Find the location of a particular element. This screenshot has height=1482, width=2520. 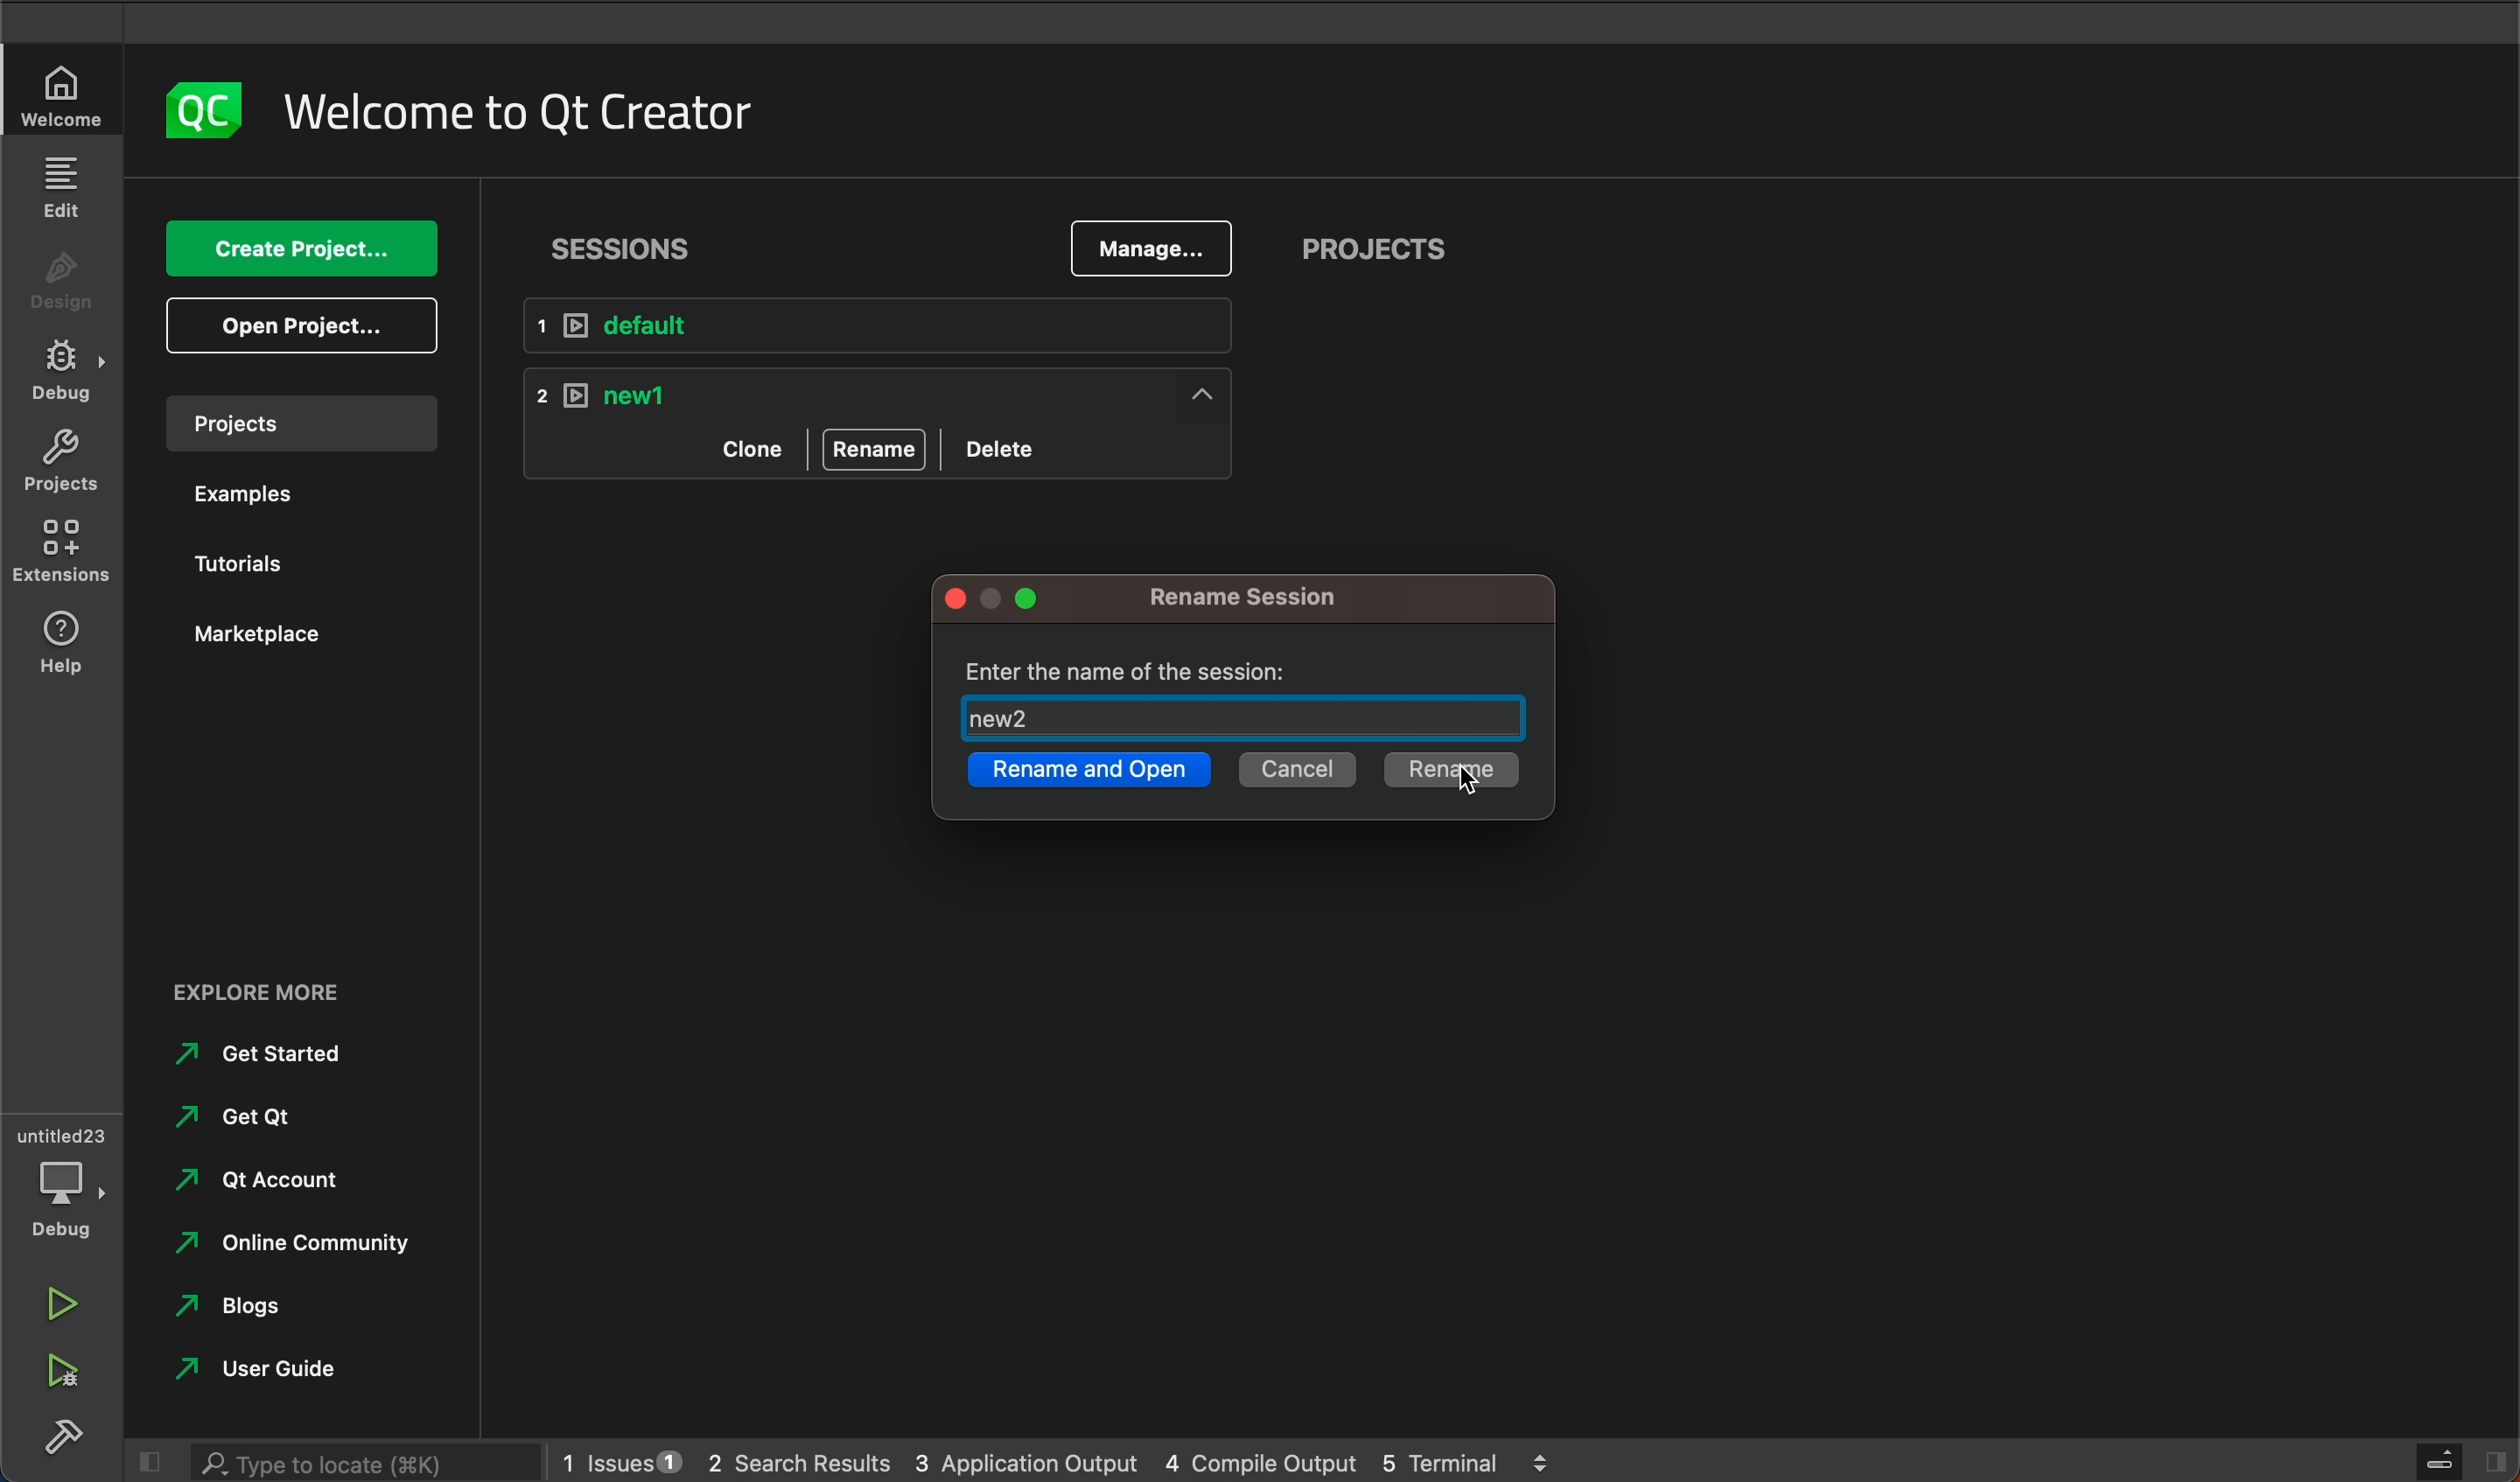

windows control is located at coordinates (1004, 600).